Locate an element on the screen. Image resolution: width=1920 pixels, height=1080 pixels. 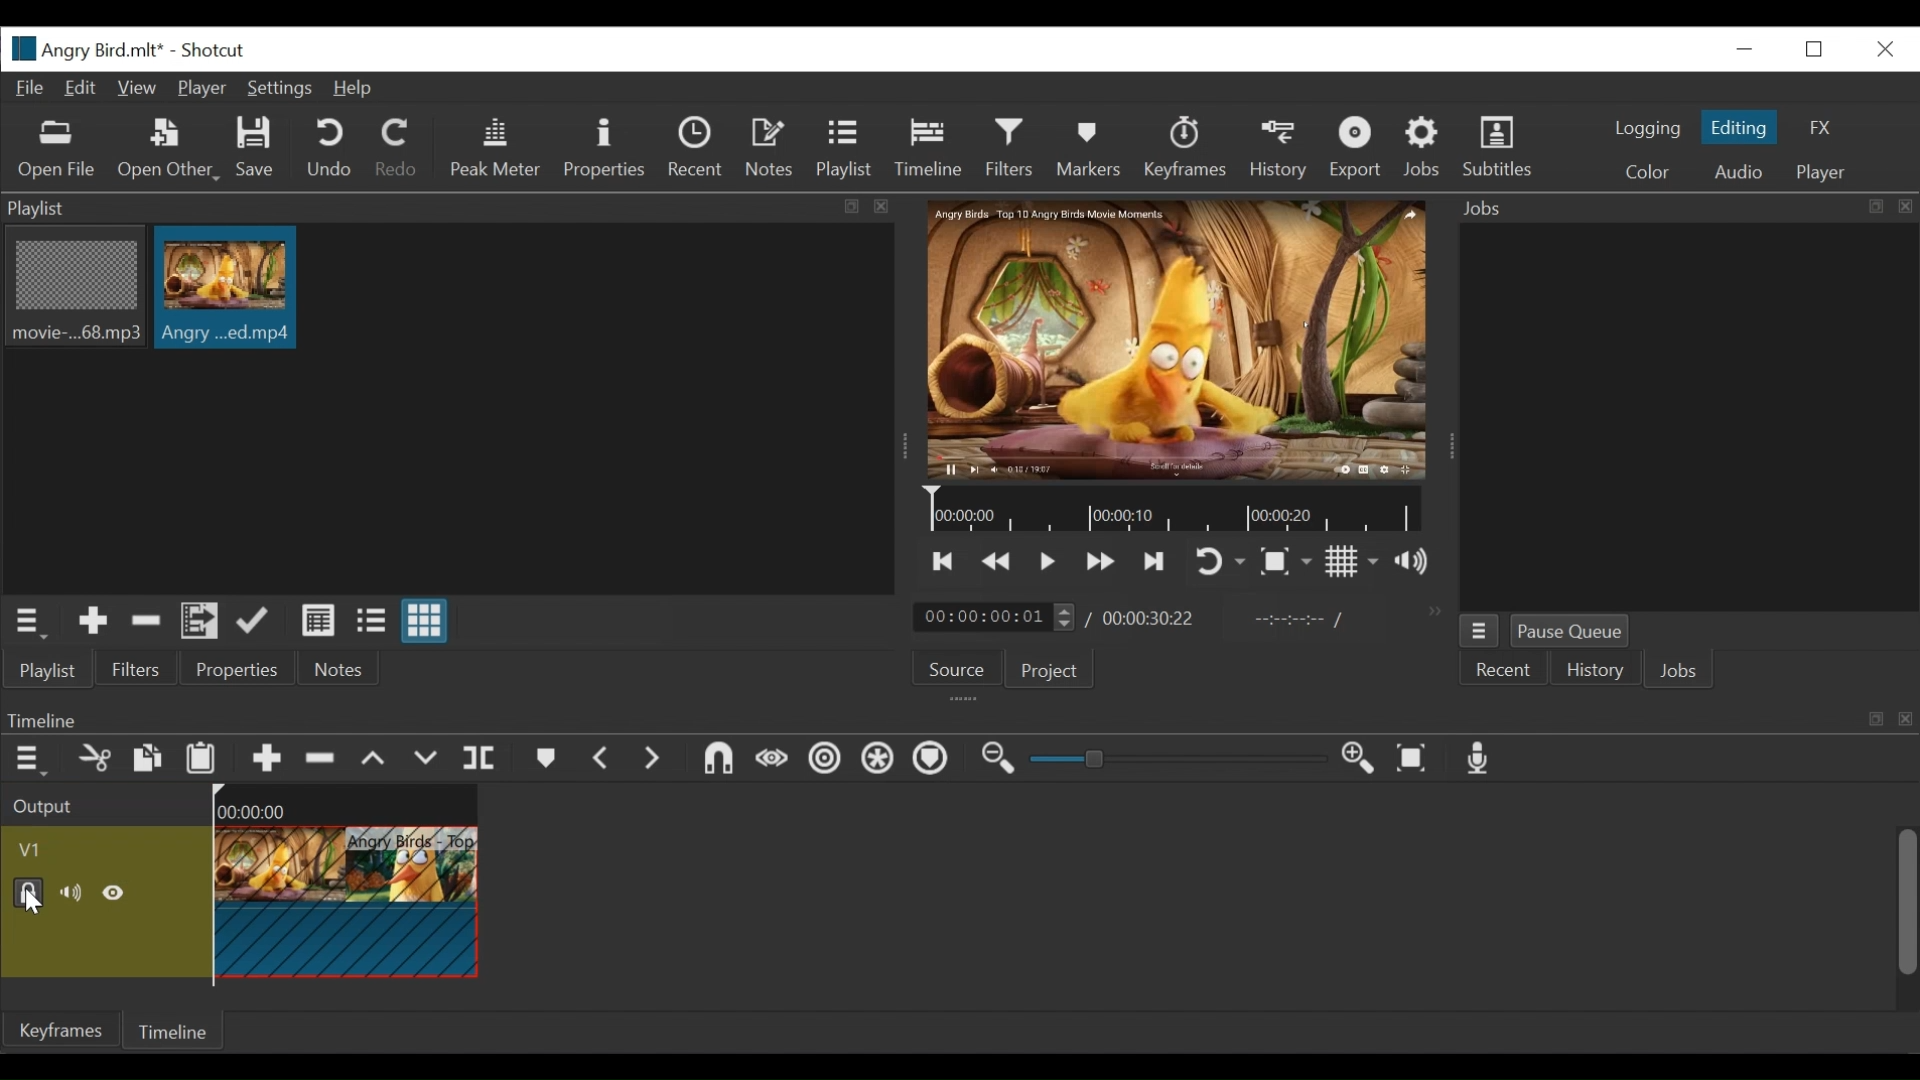
Zoom timeline in is located at coordinates (1361, 760).